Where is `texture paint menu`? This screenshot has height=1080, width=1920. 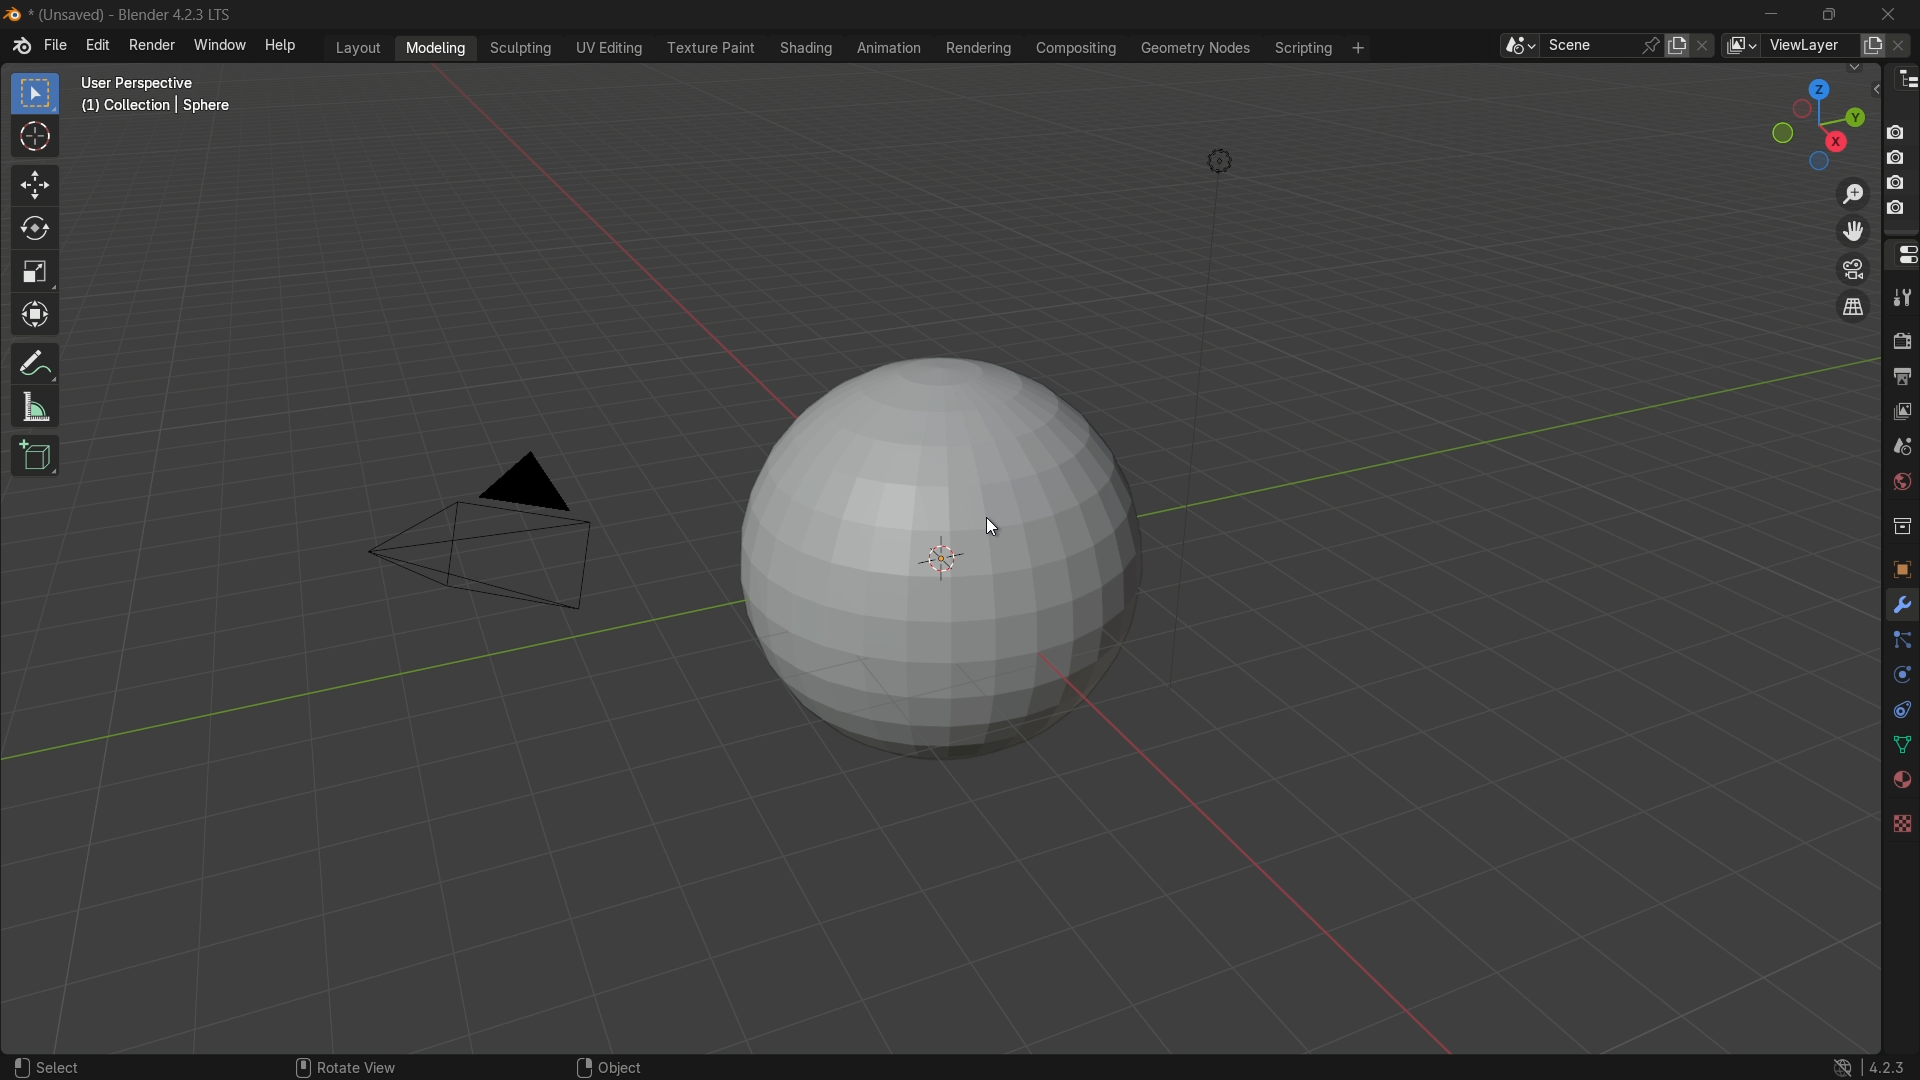 texture paint menu is located at coordinates (710, 48).